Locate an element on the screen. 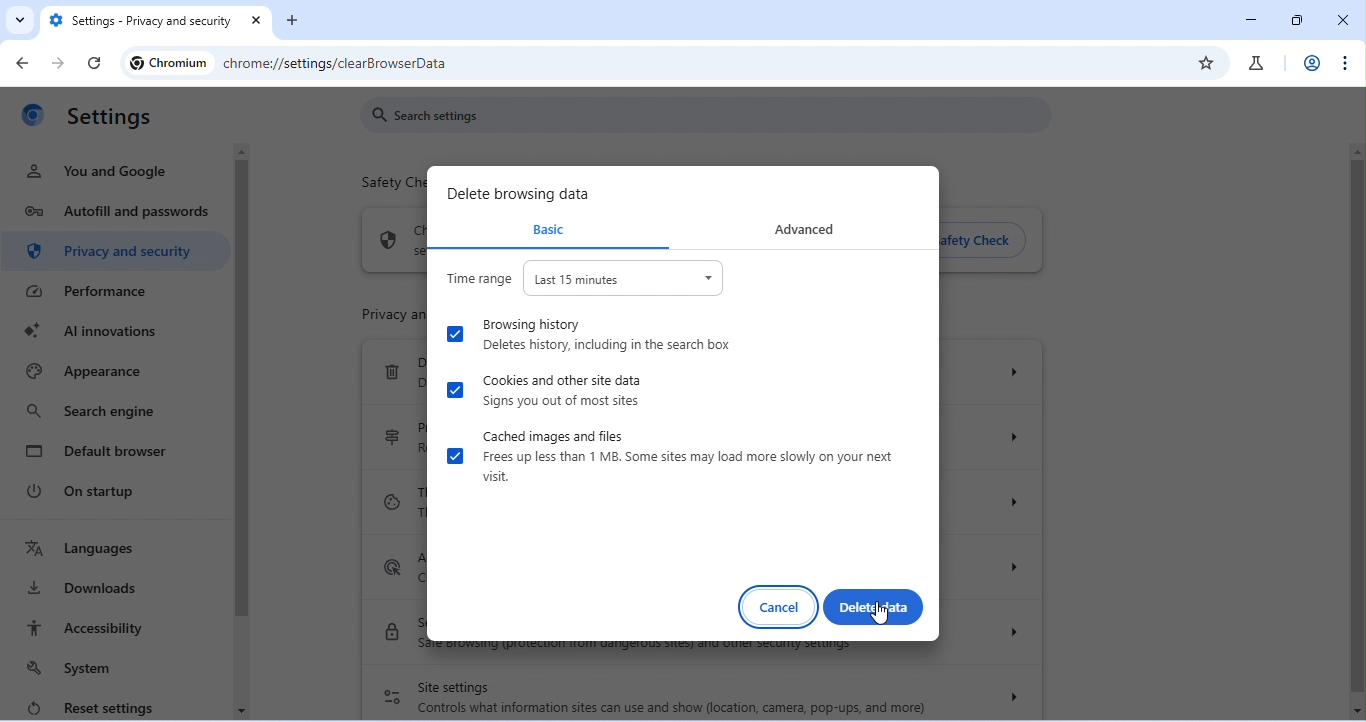  privacy guide icon is located at coordinates (393, 435).